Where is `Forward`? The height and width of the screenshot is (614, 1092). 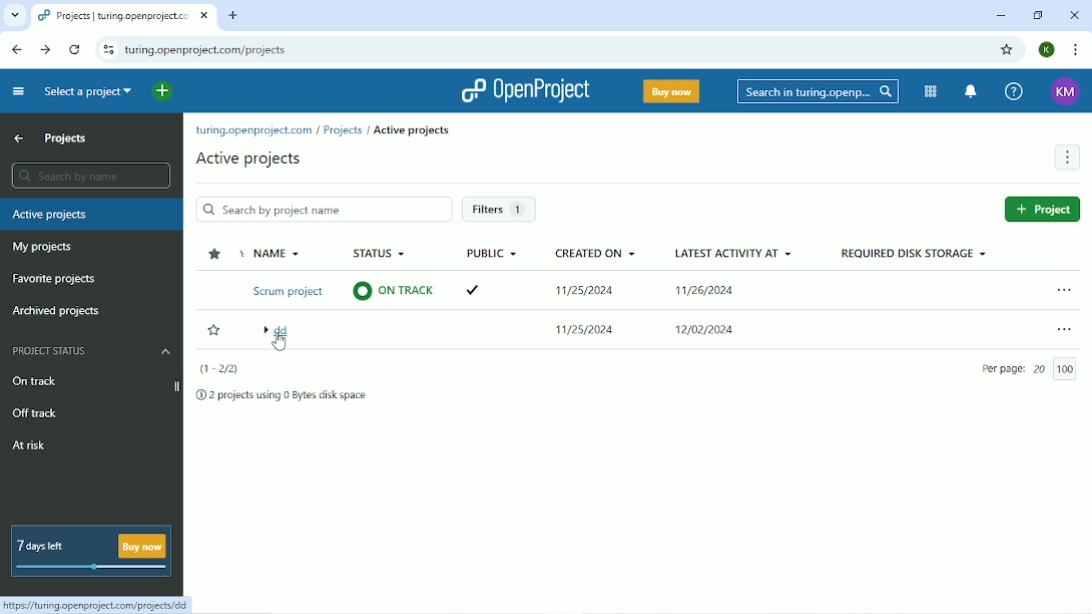 Forward is located at coordinates (46, 49).